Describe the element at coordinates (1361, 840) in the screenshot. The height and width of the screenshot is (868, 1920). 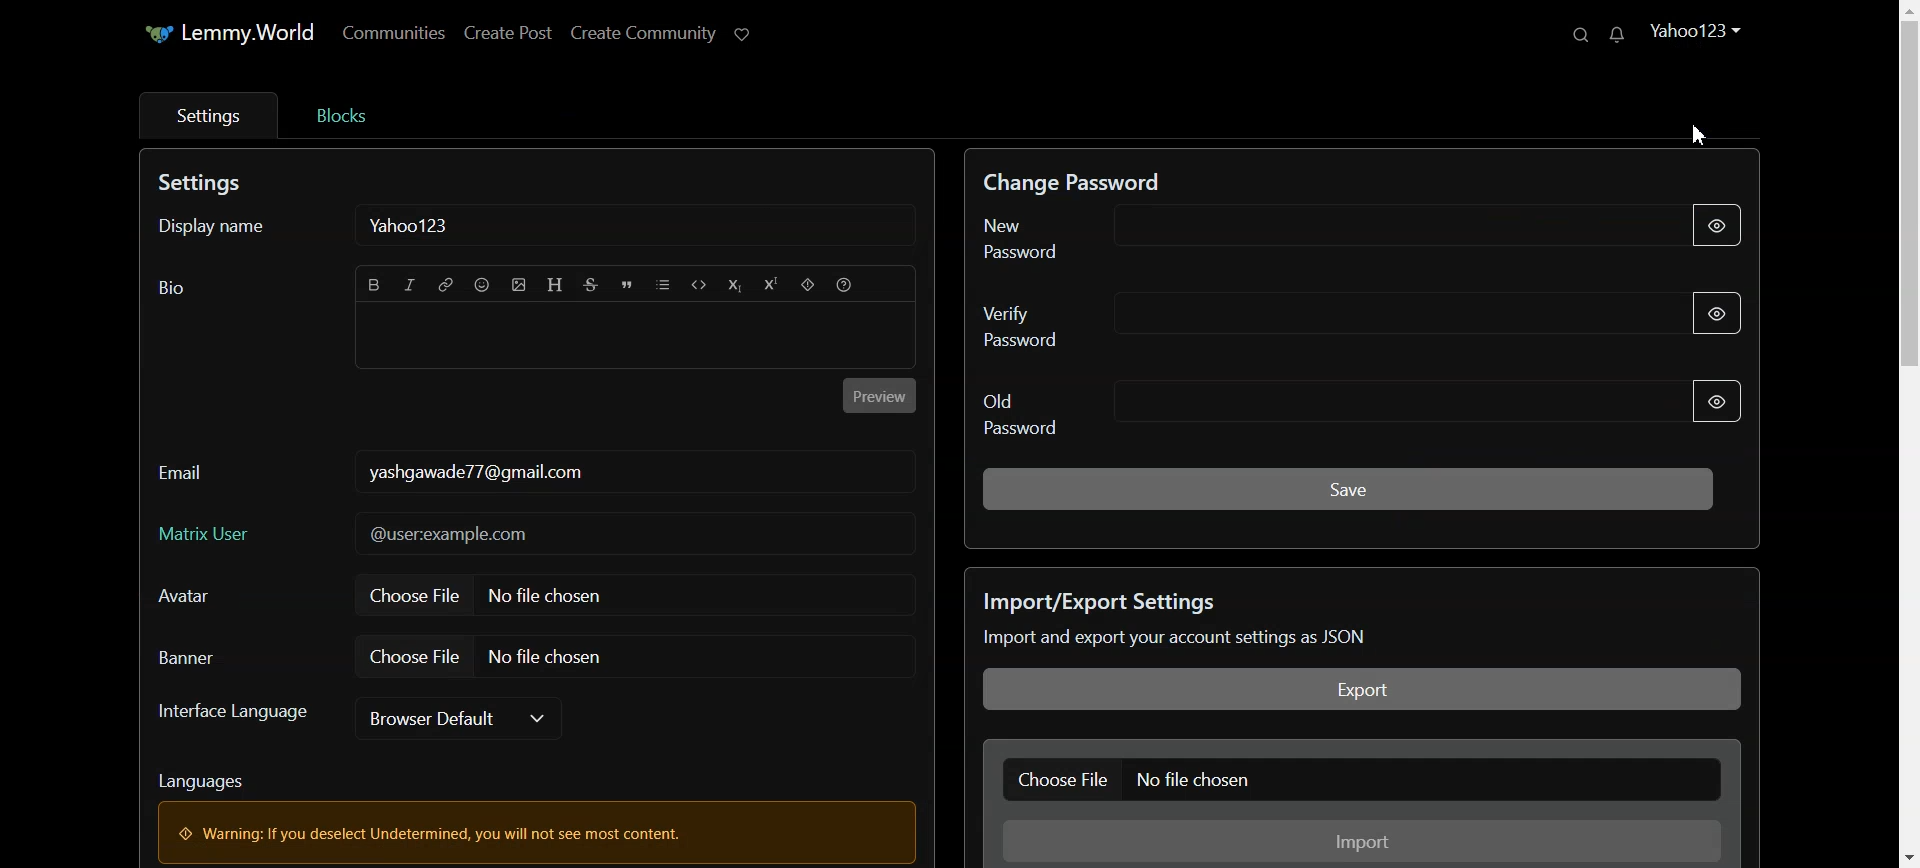
I see `Import` at that location.